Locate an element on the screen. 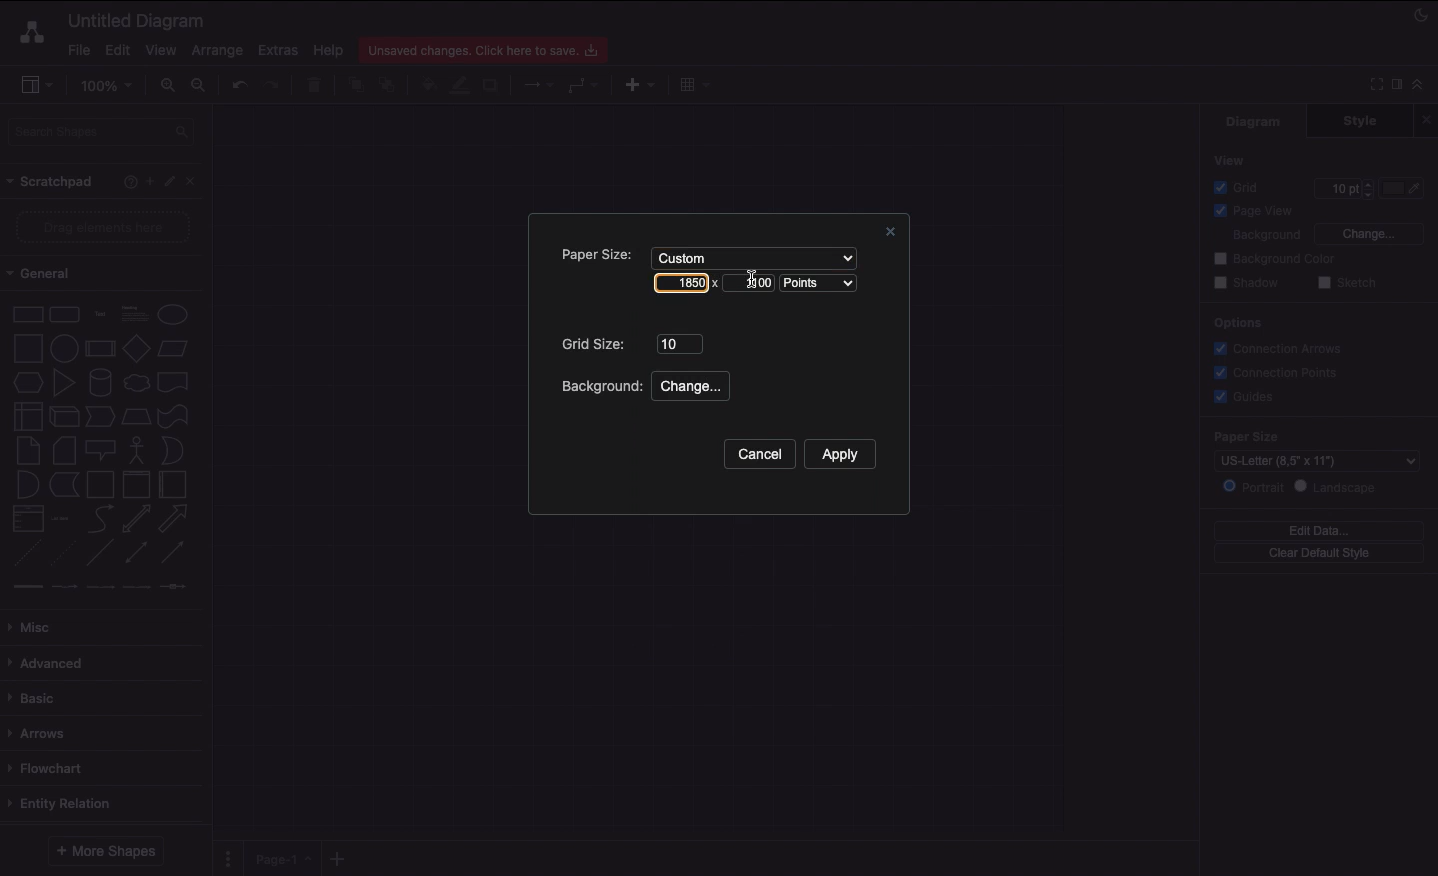 The width and height of the screenshot is (1438, 876). Waypoints is located at coordinates (584, 87).